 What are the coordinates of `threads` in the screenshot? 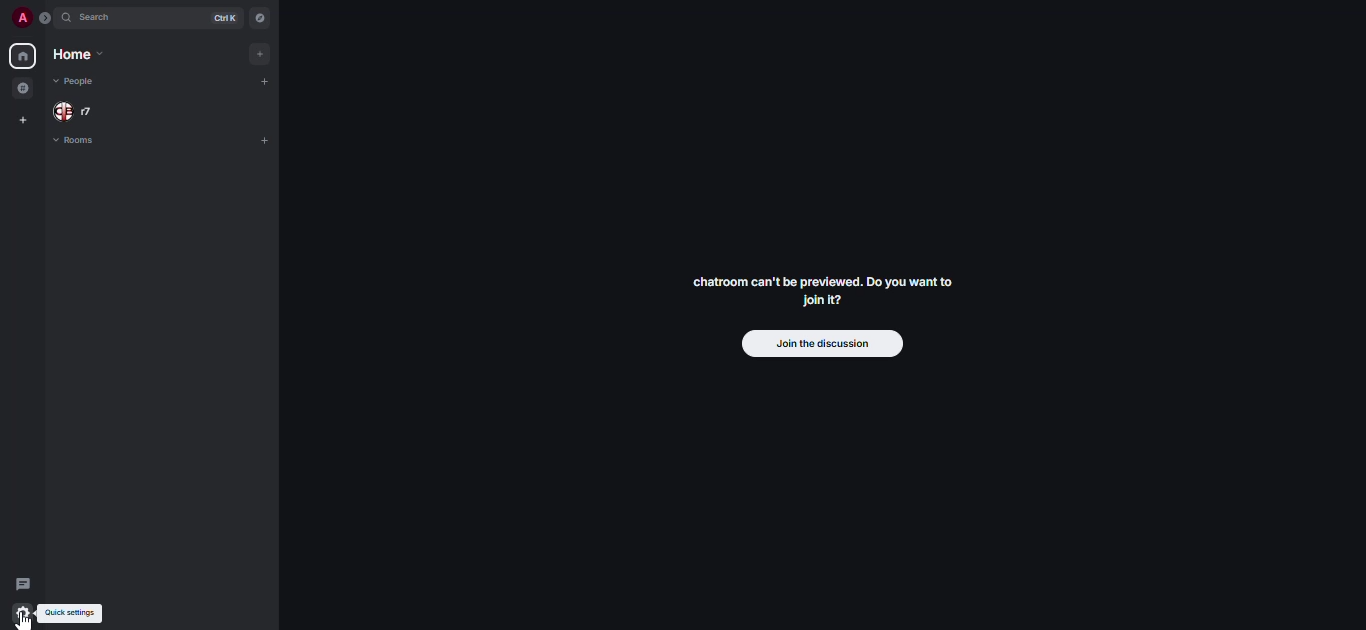 It's located at (23, 586).